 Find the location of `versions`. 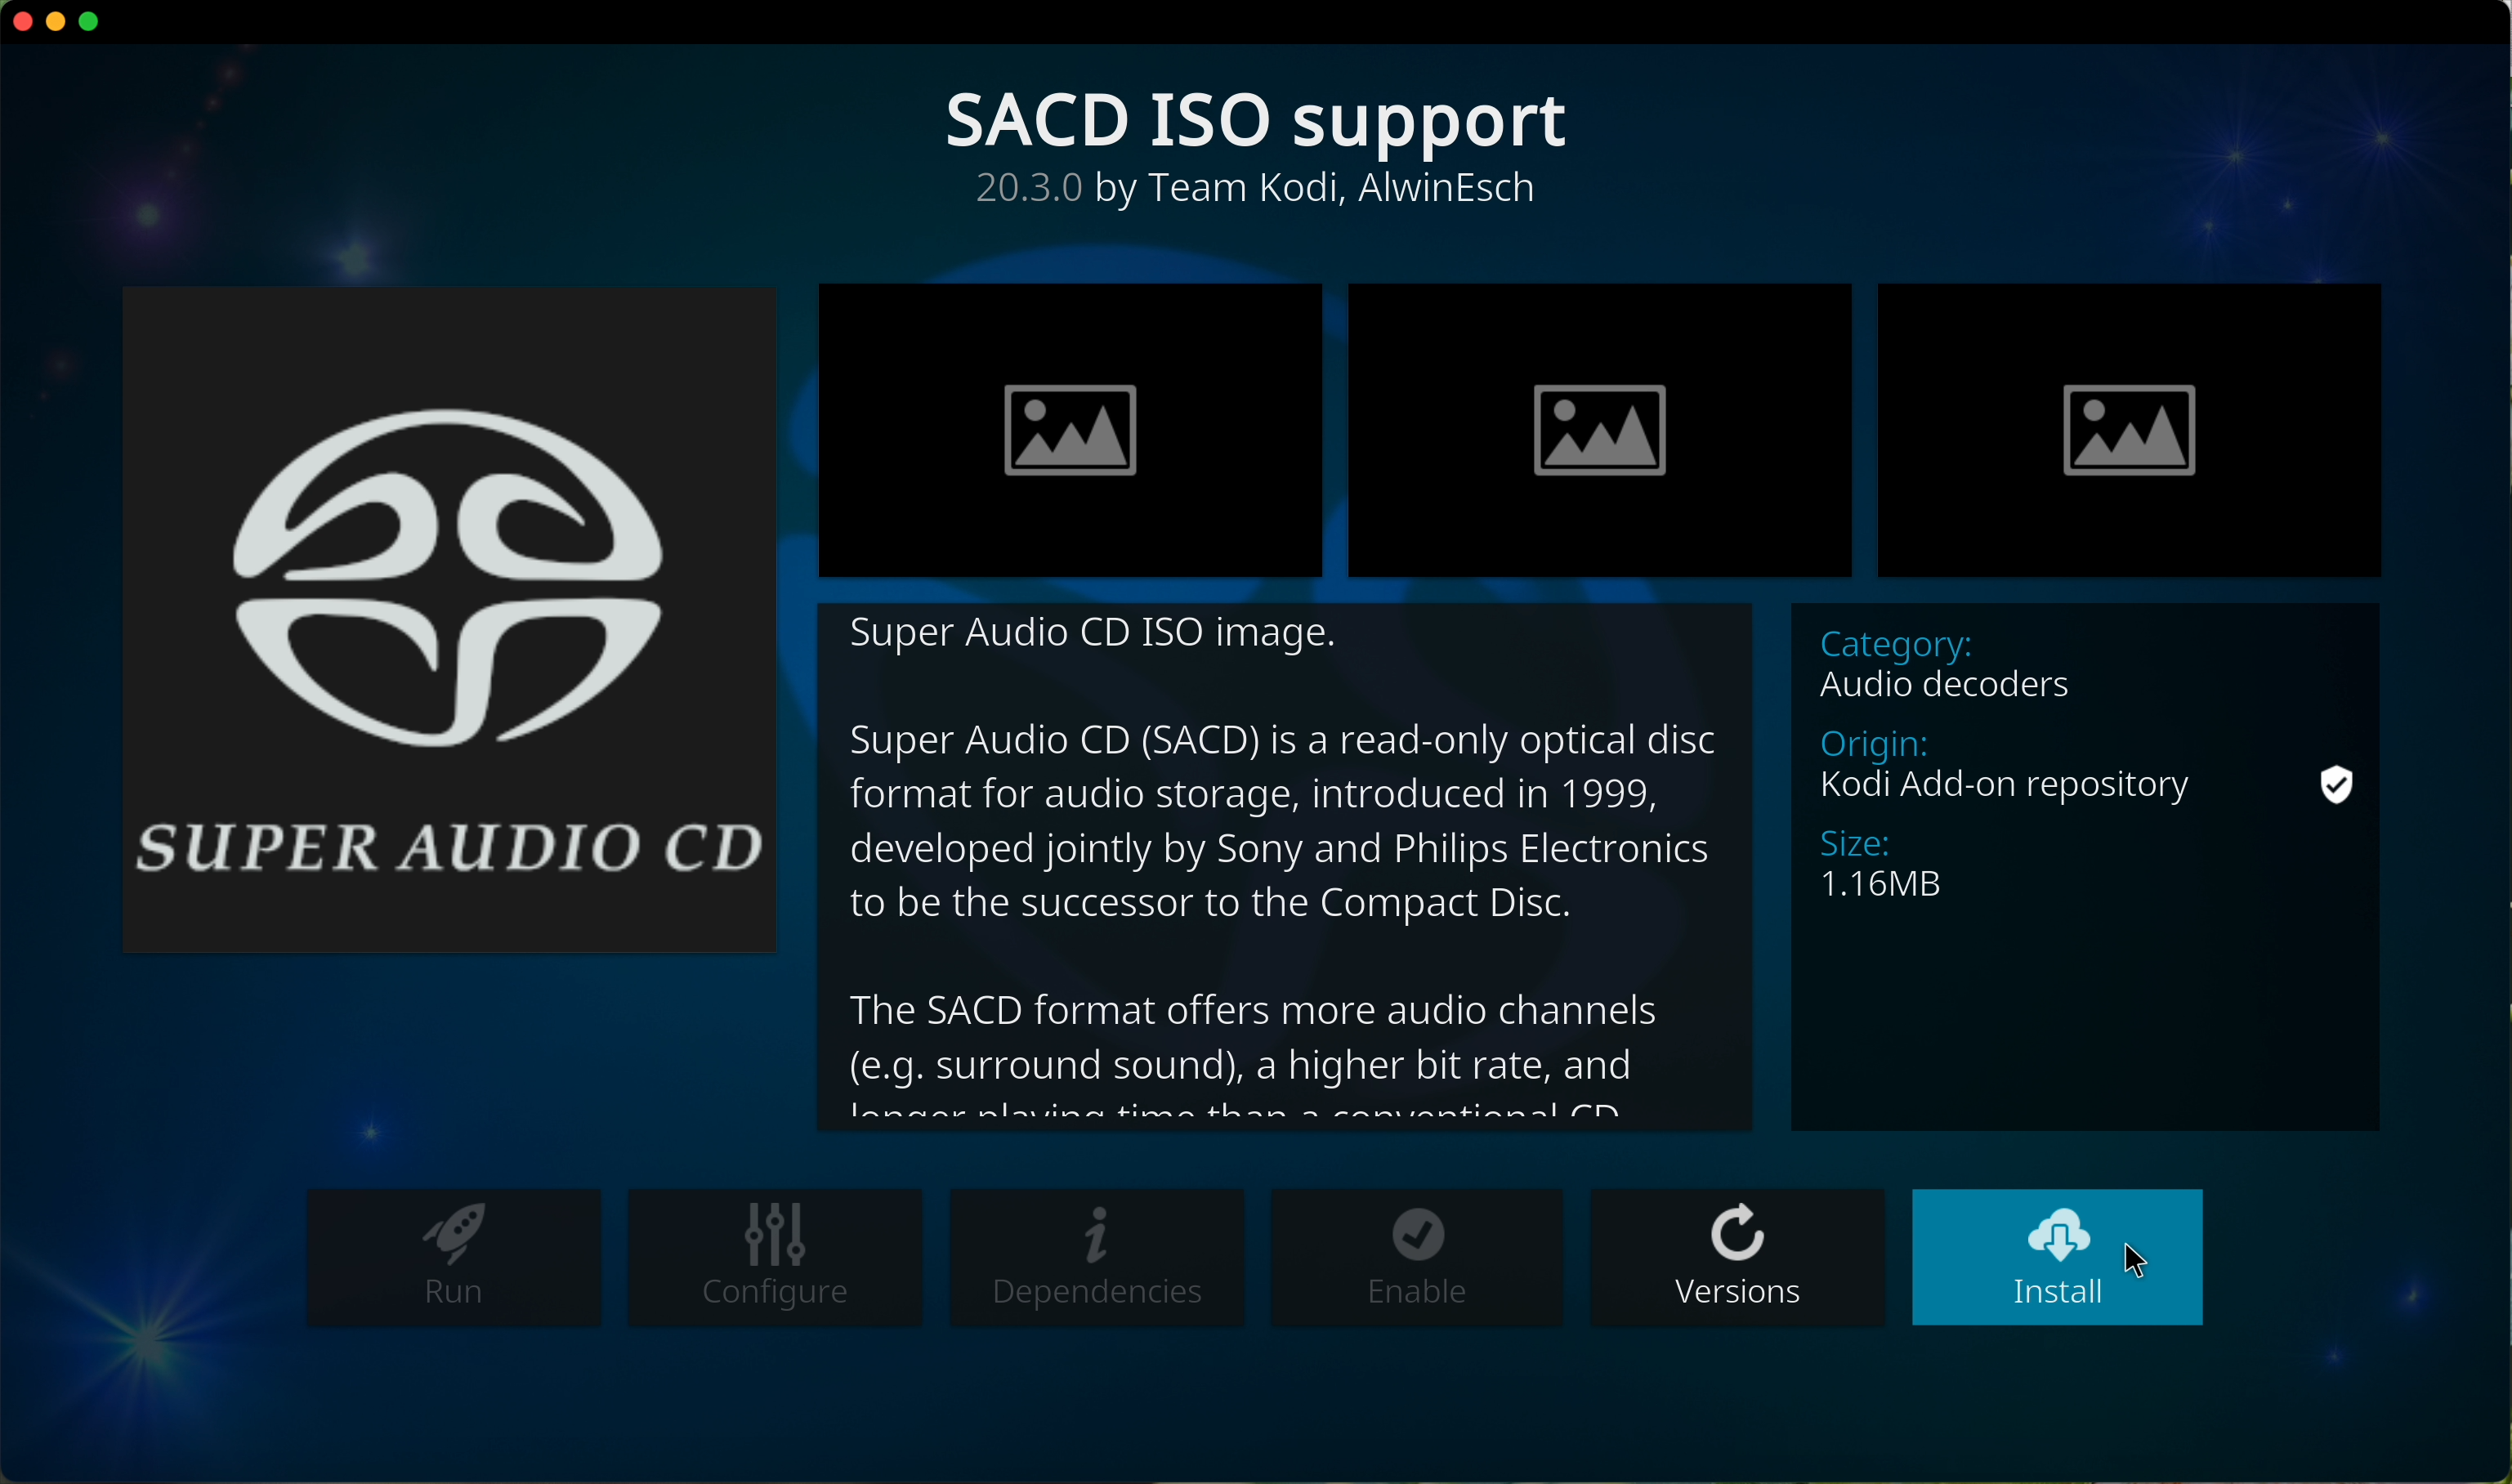

versions is located at coordinates (1739, 1256).